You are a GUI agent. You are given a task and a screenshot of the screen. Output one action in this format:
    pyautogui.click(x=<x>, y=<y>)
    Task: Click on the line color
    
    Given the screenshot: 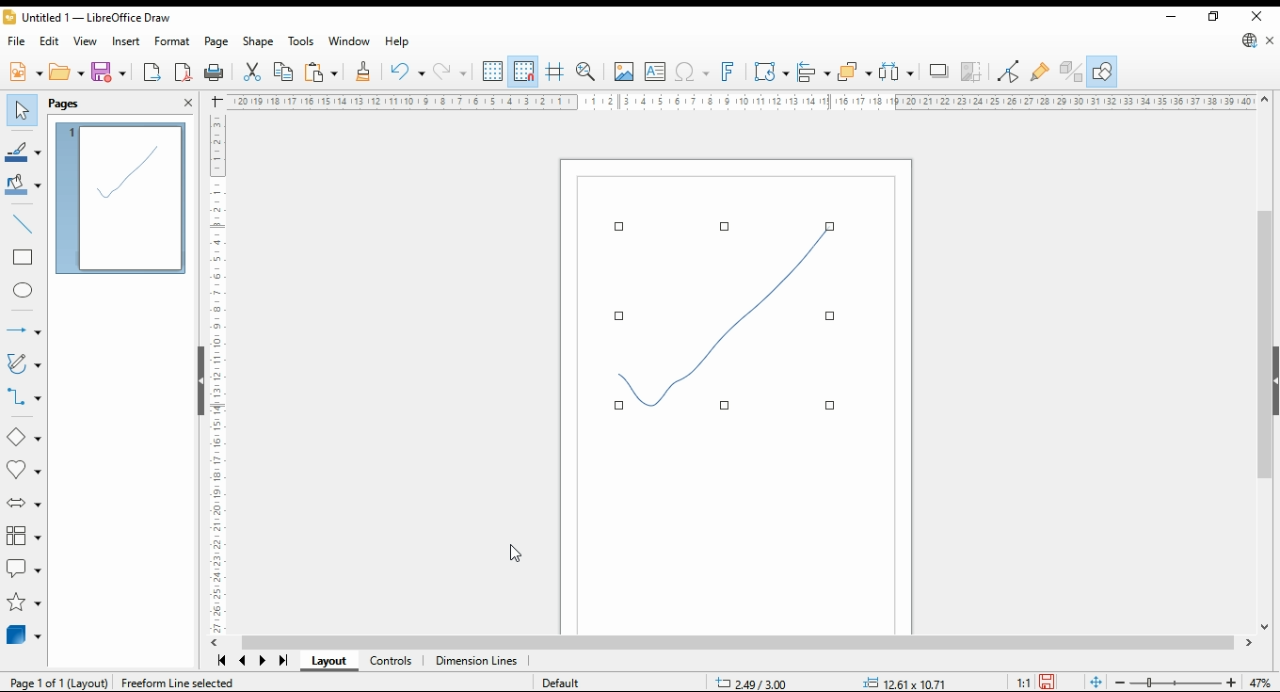 What is the action you would take?
    pyautogui.click(x=24, y=151)
    